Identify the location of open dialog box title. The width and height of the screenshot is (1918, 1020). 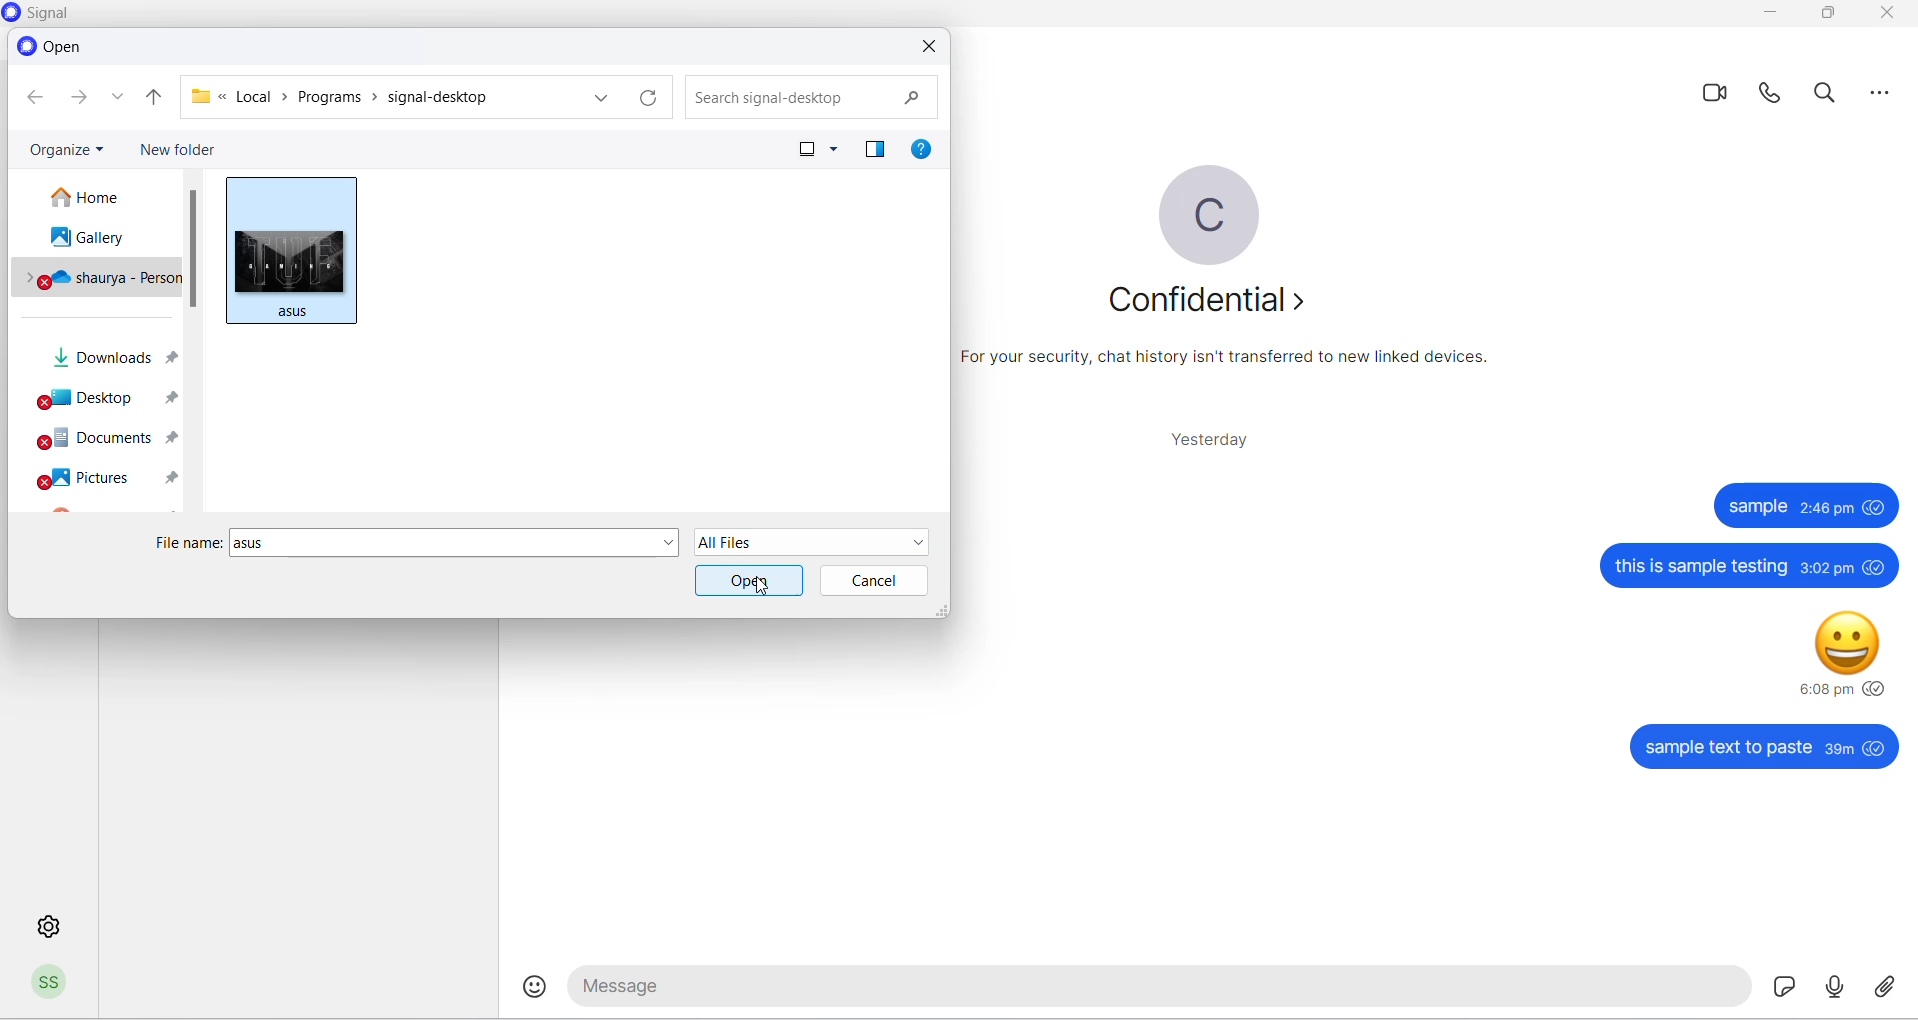
(55, 46).